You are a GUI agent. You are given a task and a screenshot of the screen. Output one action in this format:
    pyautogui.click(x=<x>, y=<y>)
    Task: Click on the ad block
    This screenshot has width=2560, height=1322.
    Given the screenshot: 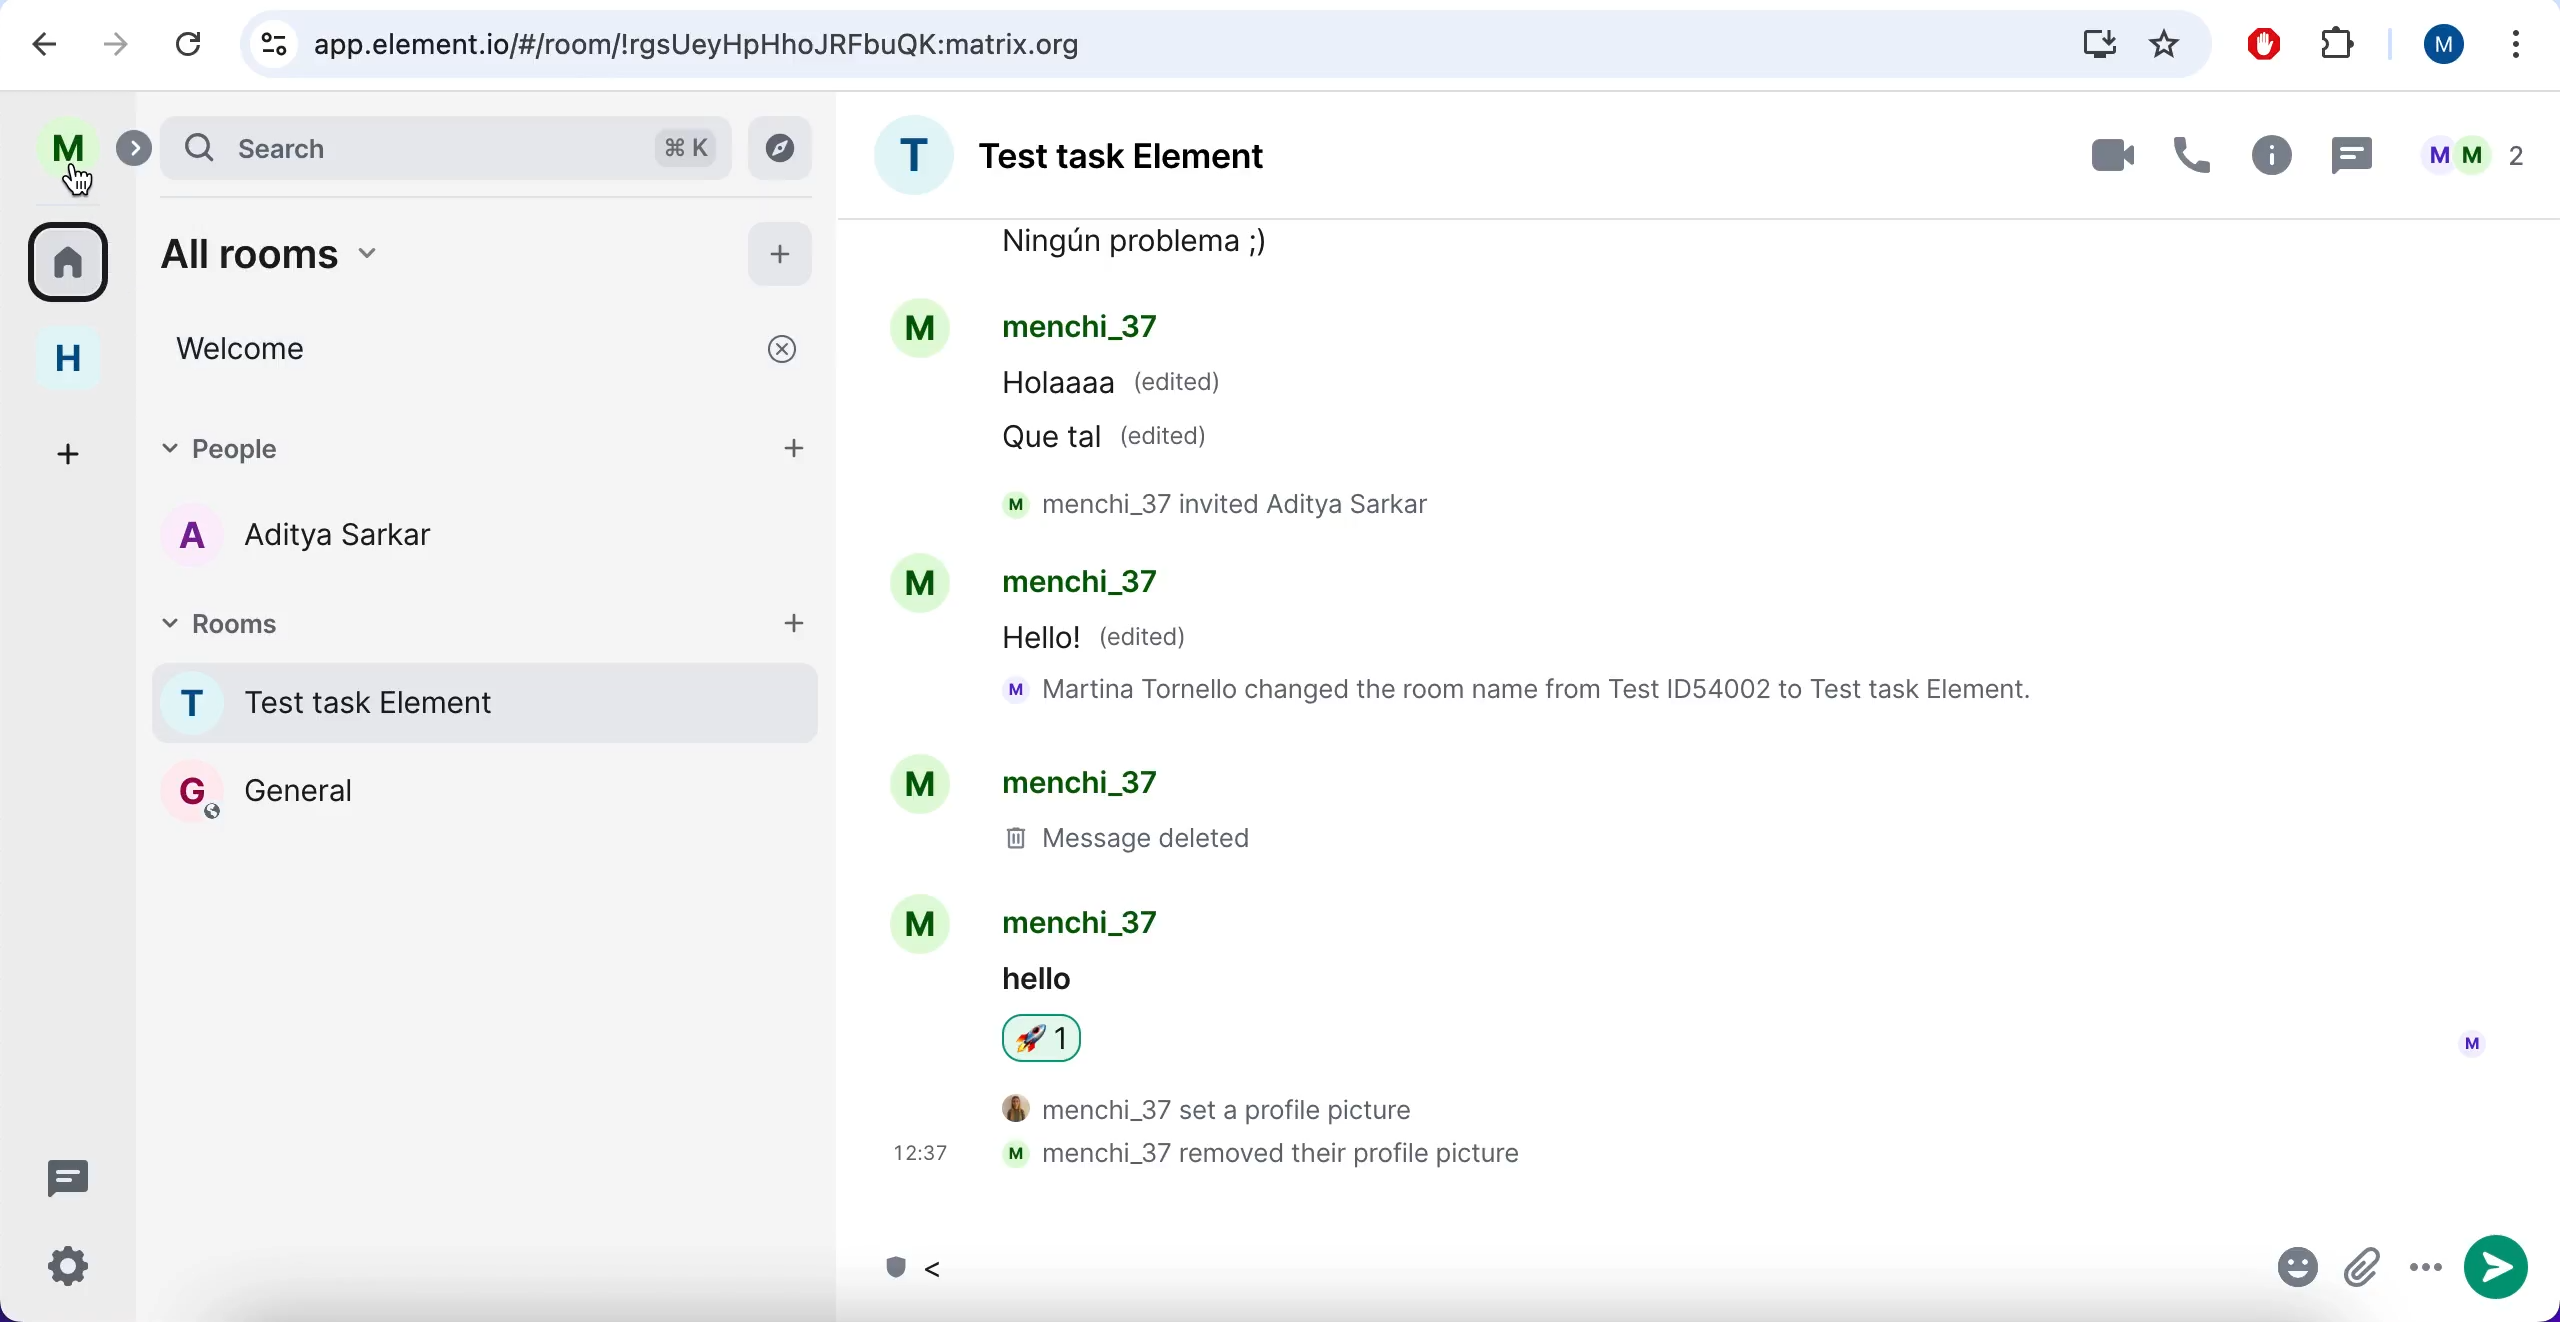 What is the action you would take?
    pyautogui.click(x=2258, y=44)
    